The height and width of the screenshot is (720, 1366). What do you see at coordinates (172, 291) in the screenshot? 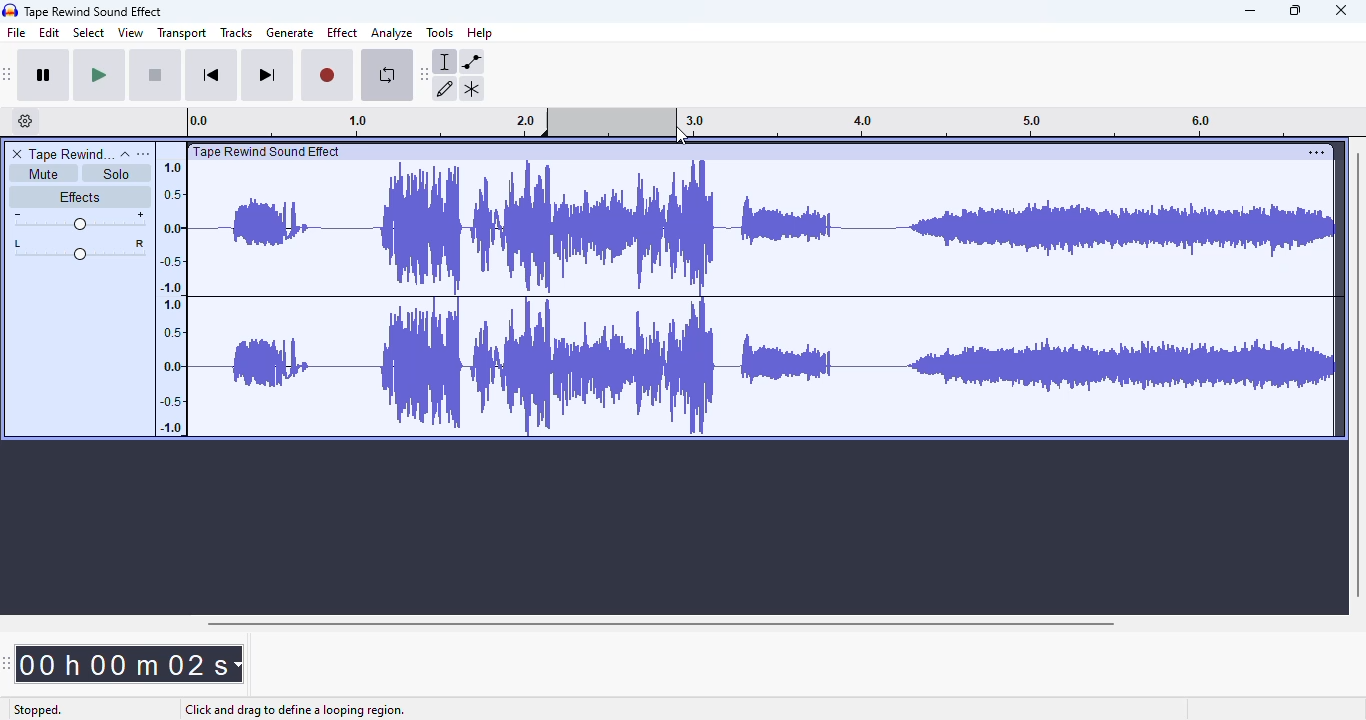
I see `1.0 0.5 0.0 -0.5 -1.0 1.0 0.5 0.0 -0.5 -1.0` at bounding box center [172, 291].